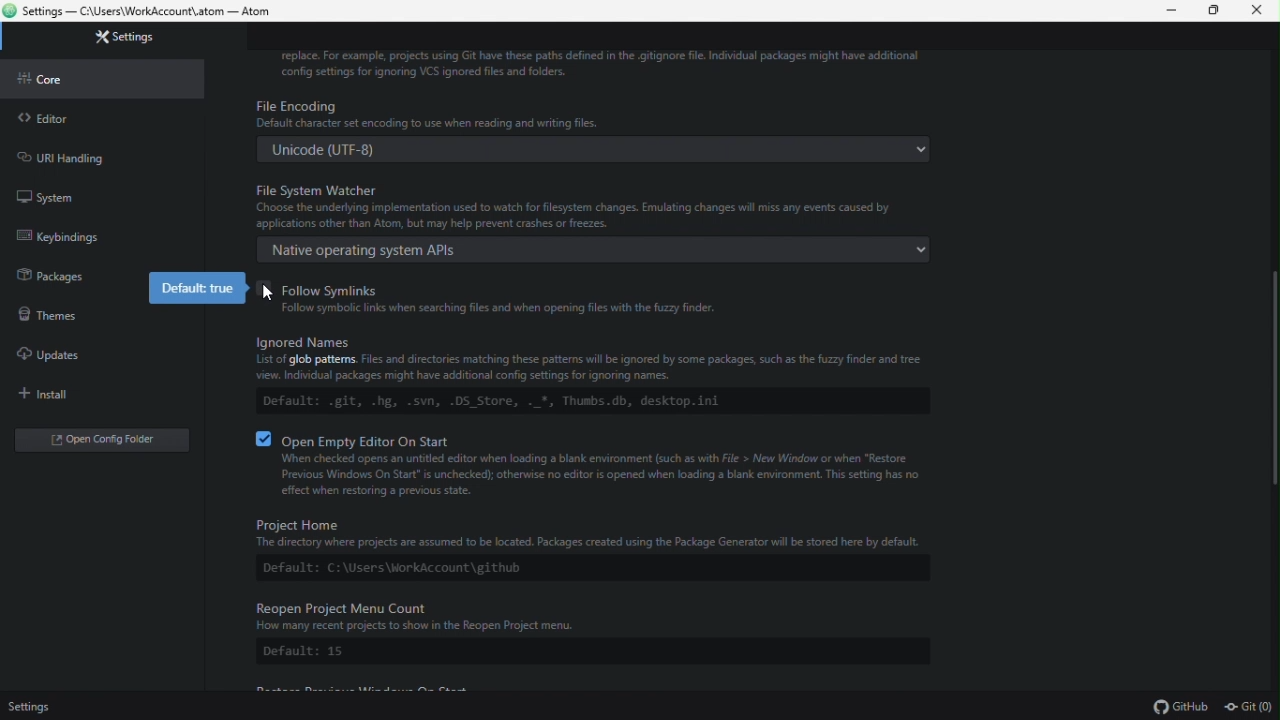 The height and width of the screenshot is (720, 1280). Describe the element at coordinates (1249, 708) in the screenshot. I see `Git (0)` at that location.